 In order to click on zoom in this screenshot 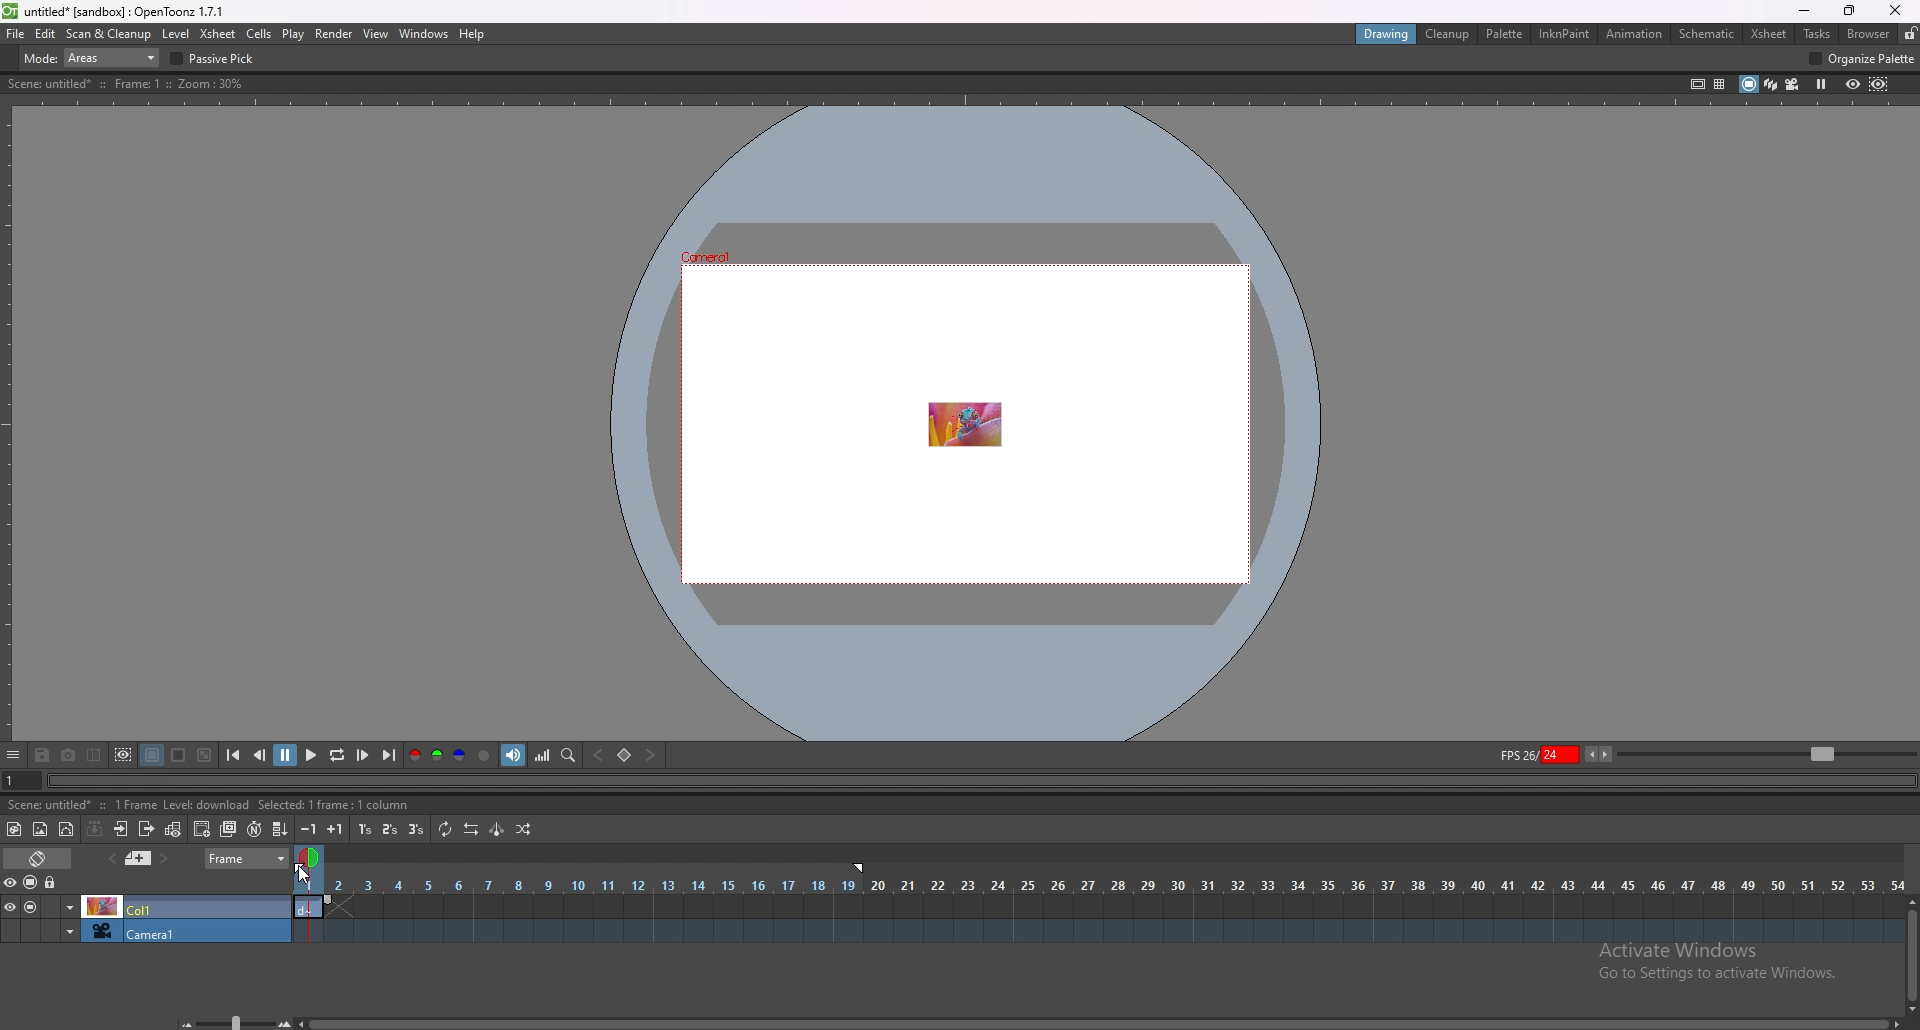, I will do `click(1767, 752)`.